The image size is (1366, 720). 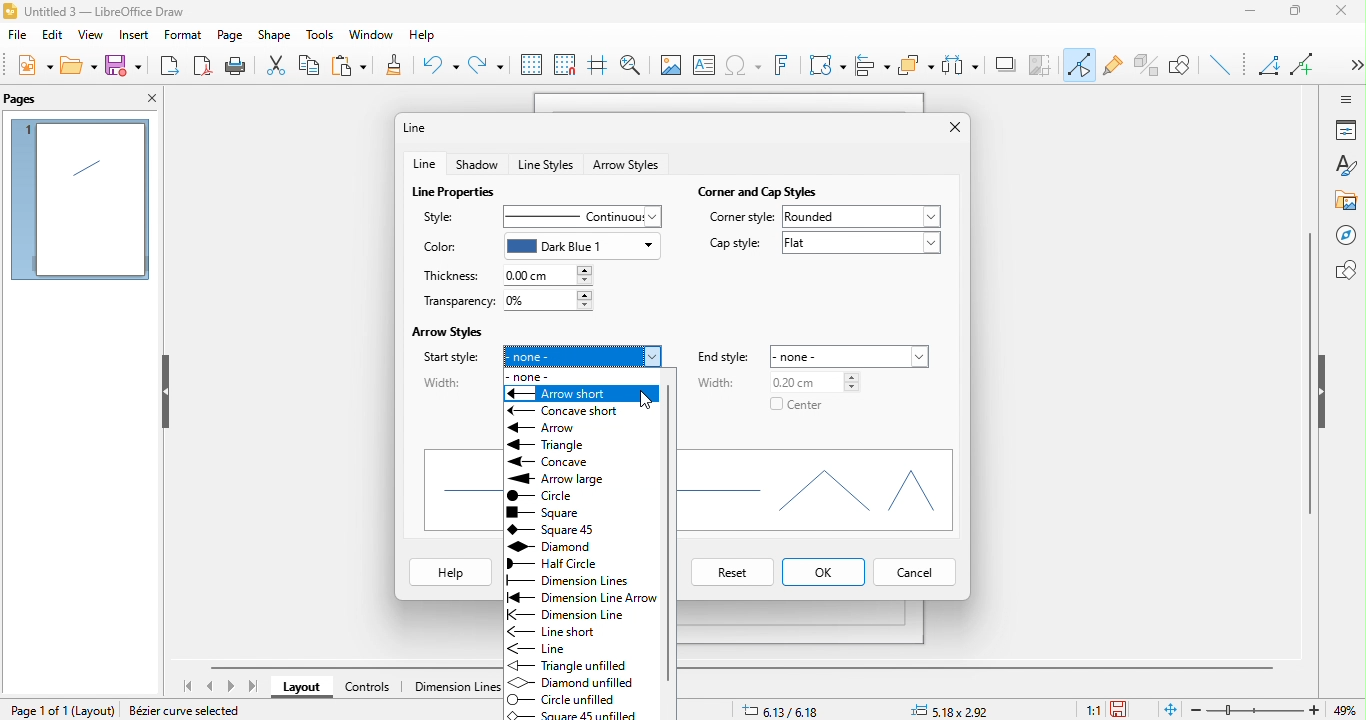 I want to click on display to grid, so click(x=530, y=65).